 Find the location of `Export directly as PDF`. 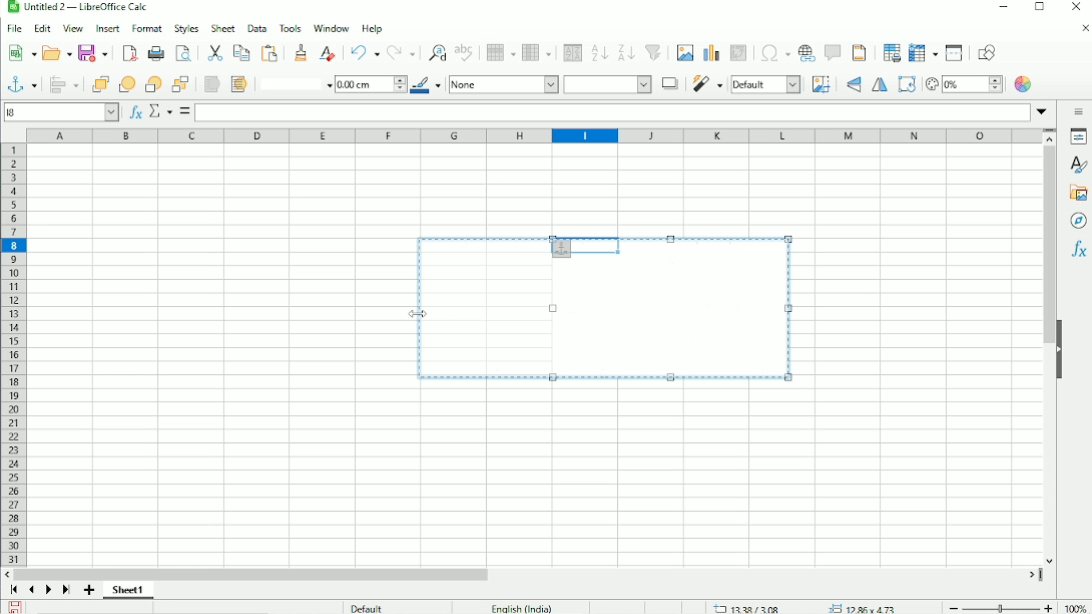

Export directly as PDF is located at coordinates (128, 54).